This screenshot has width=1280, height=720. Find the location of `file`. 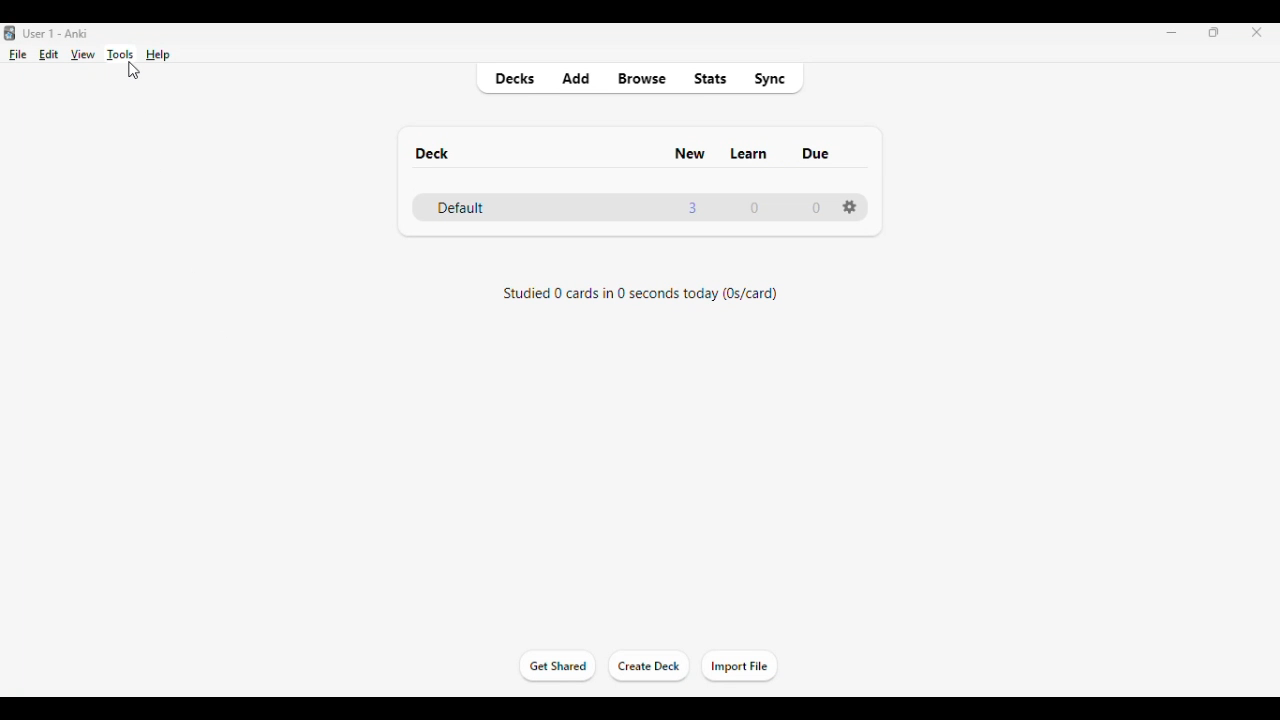

file is located at coordinates (18, 55).